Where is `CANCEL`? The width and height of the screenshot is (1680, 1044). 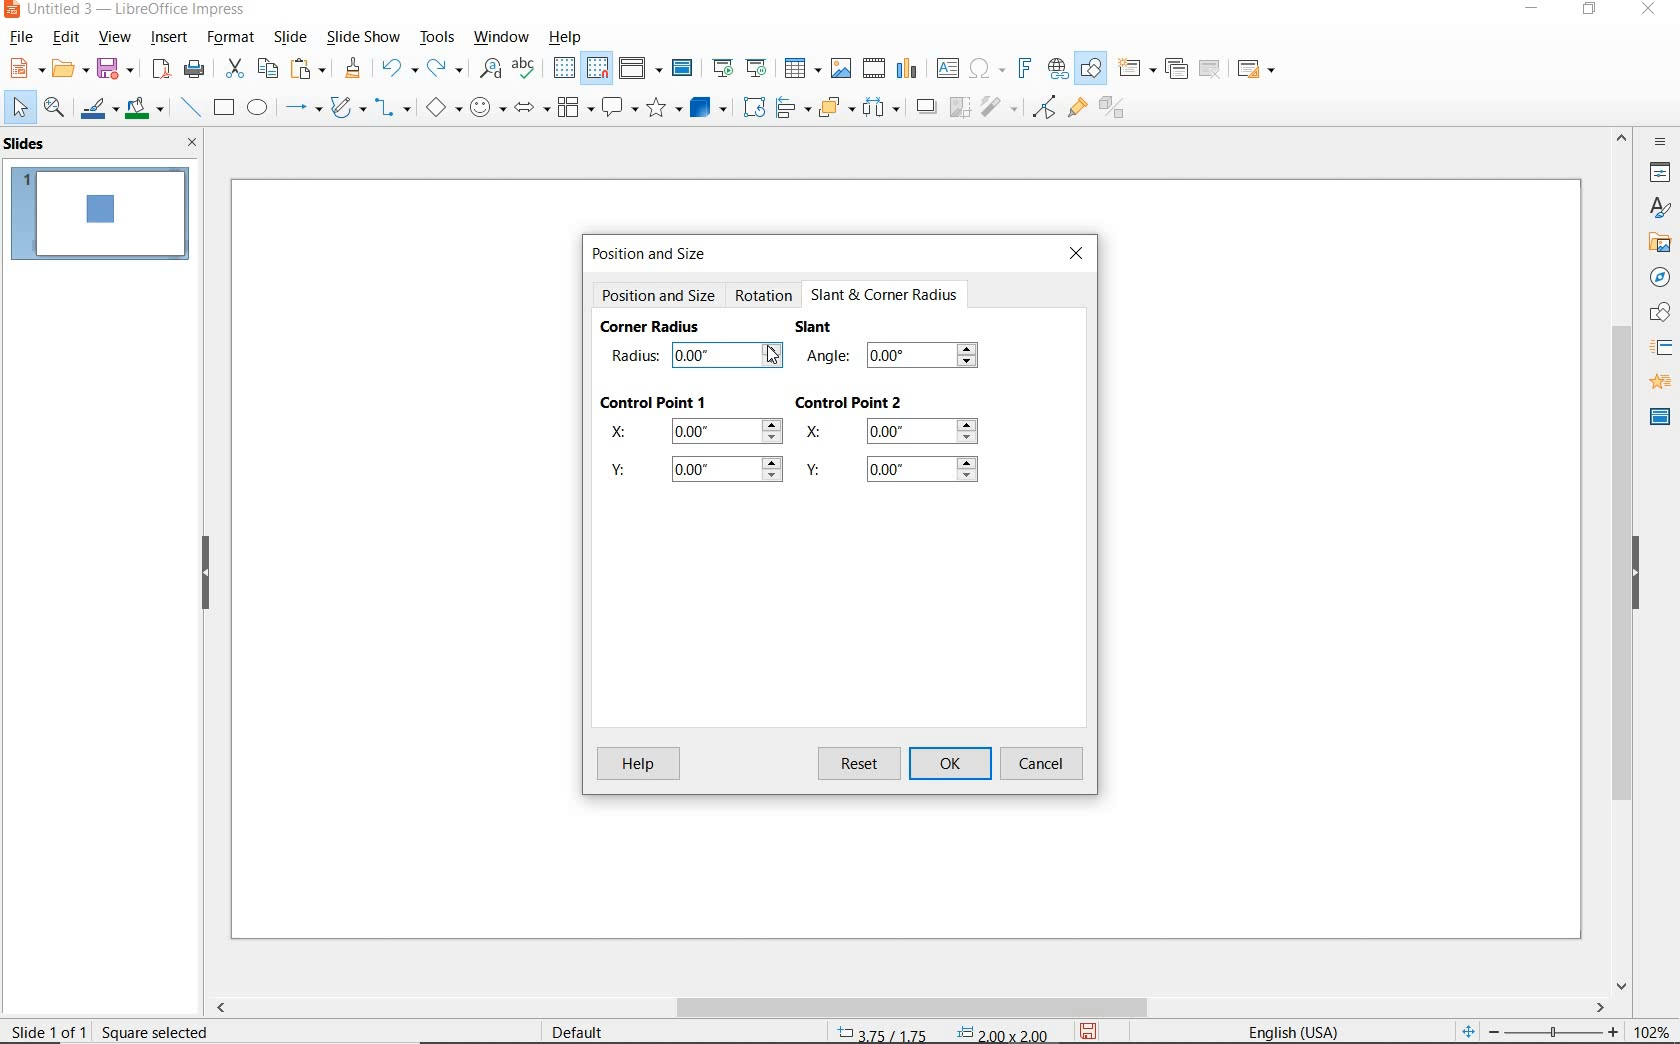
CANCEL is located at coordinates (1045, 764).